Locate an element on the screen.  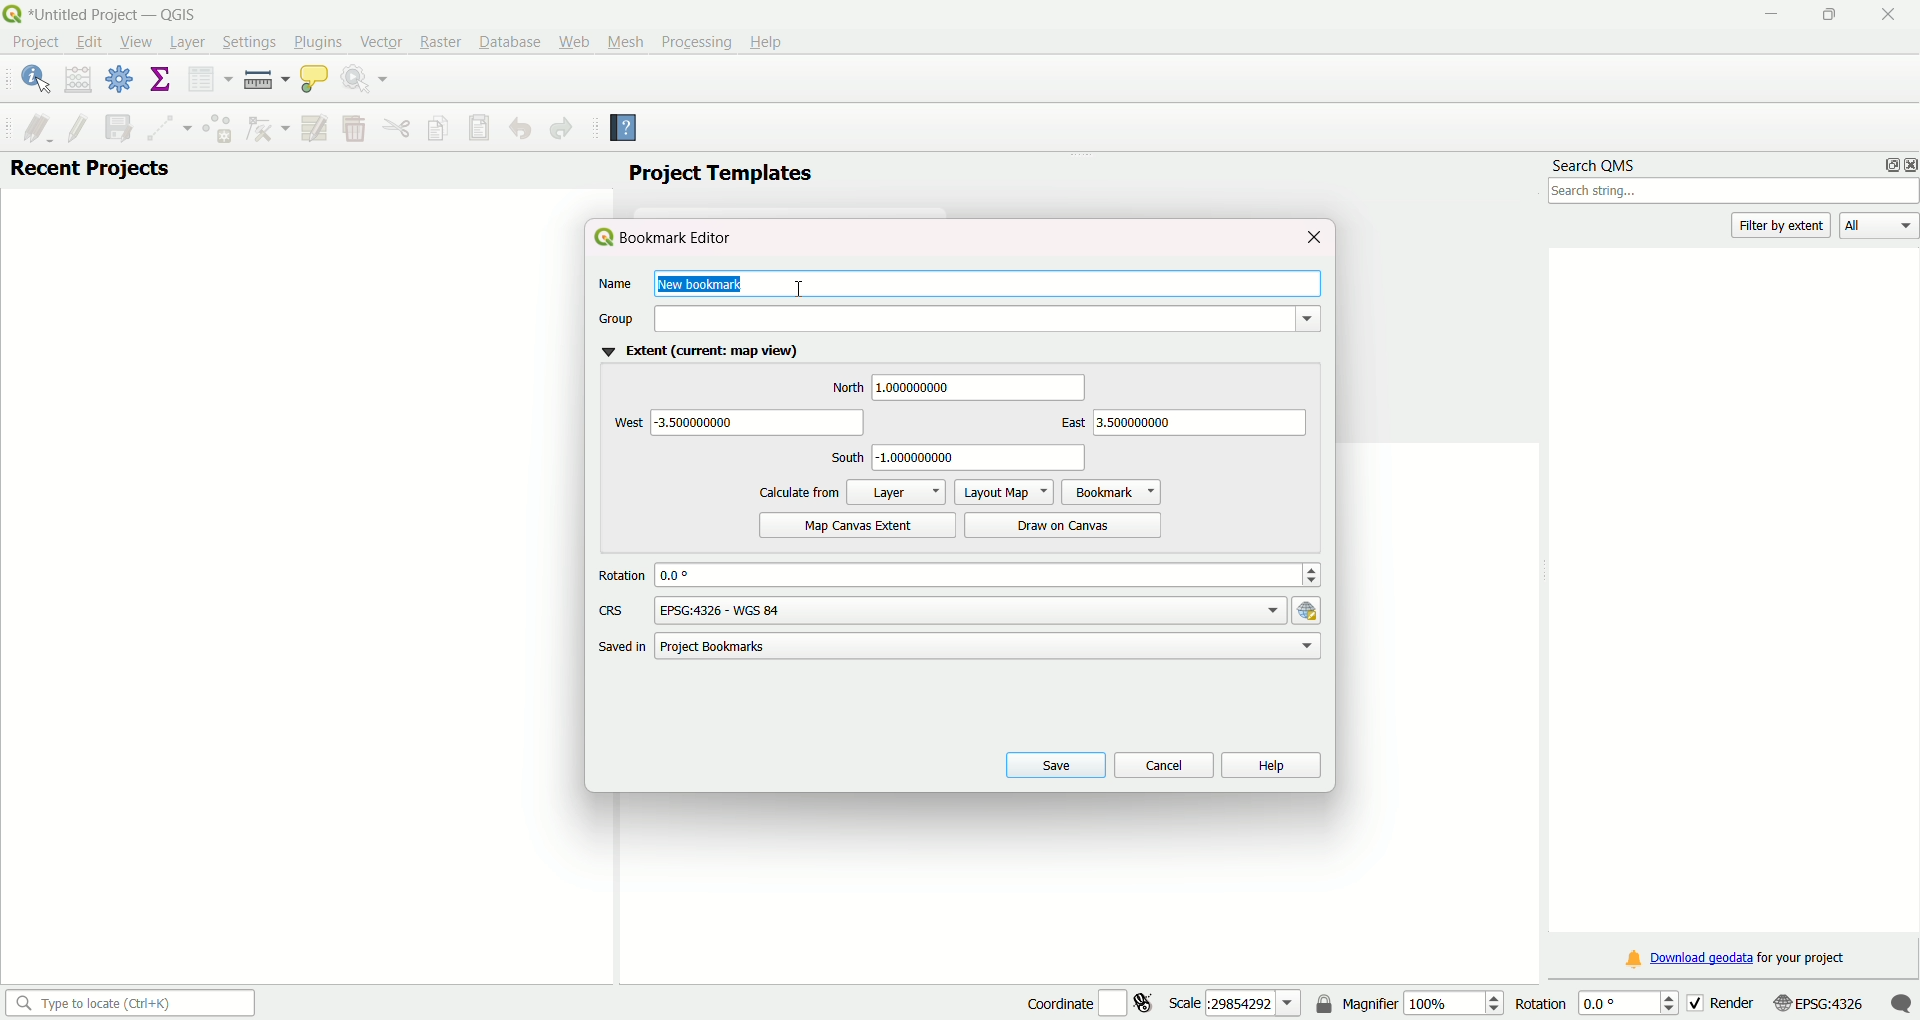
east is located at coordinates (1067, 424).